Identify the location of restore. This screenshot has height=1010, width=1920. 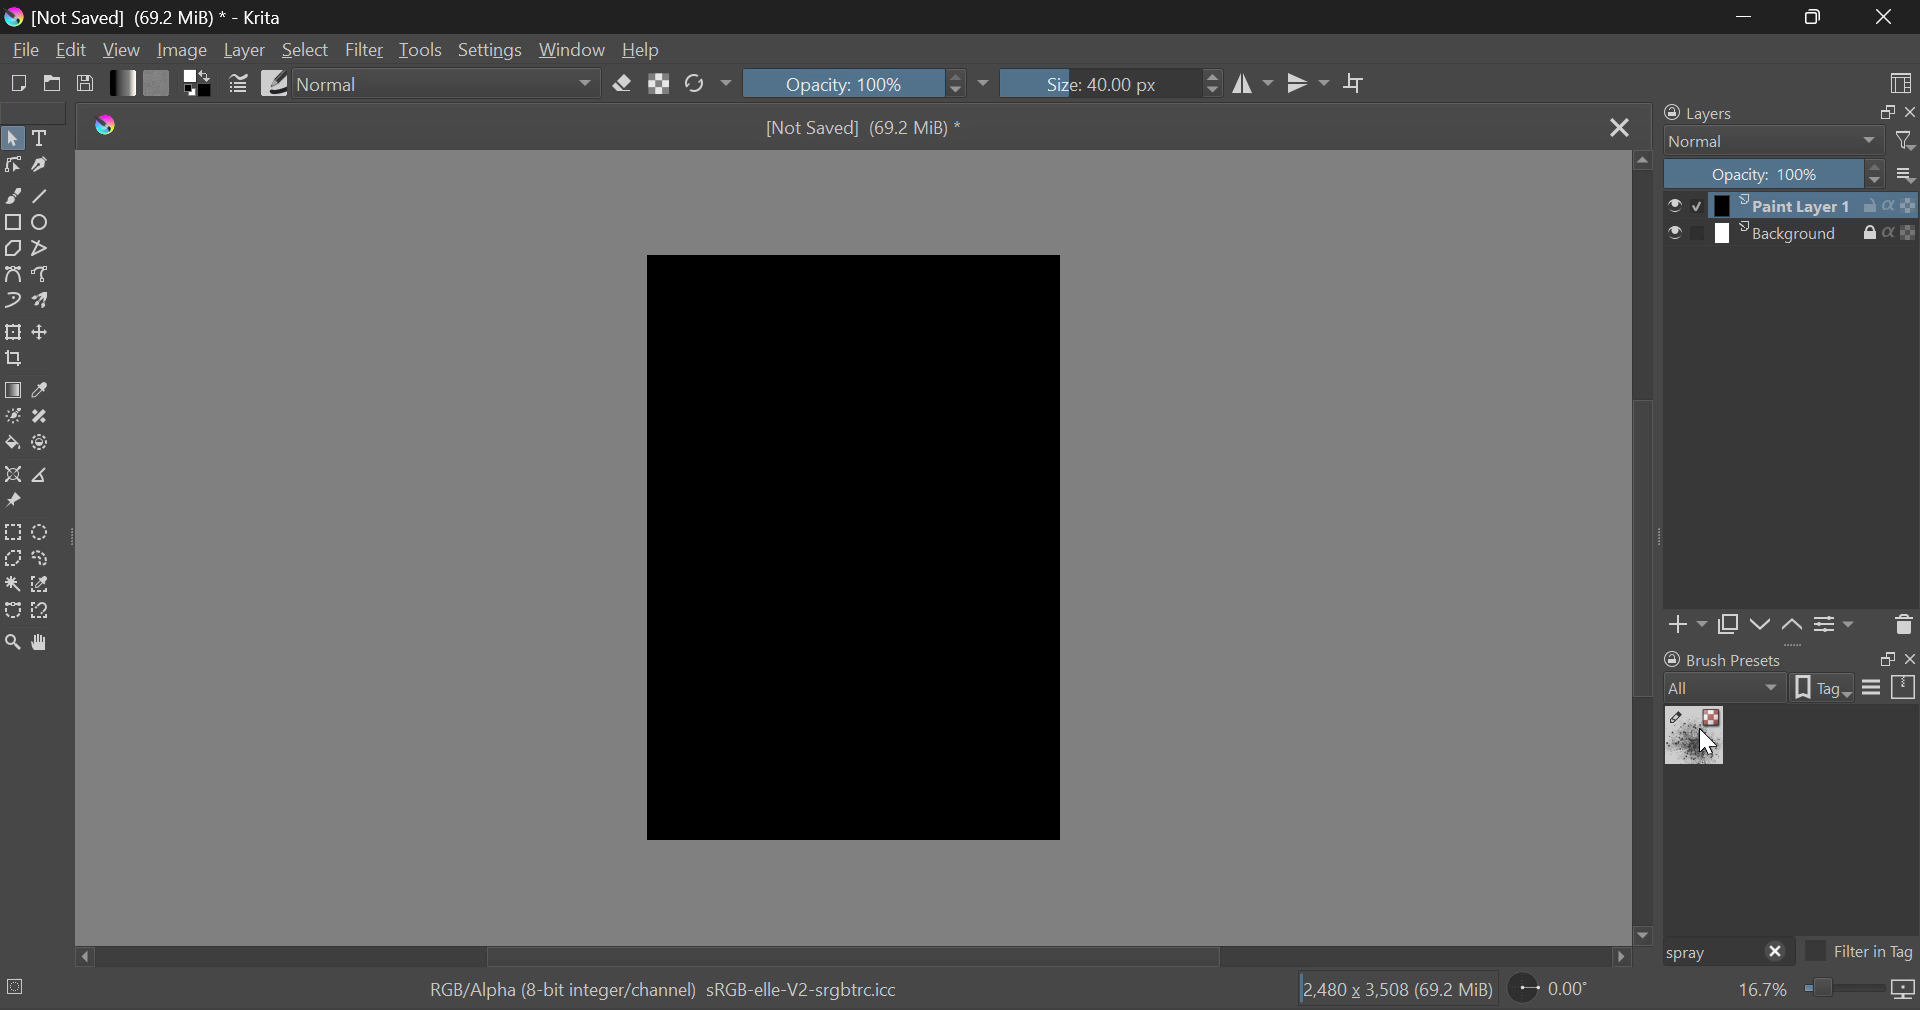
(1883, 113).